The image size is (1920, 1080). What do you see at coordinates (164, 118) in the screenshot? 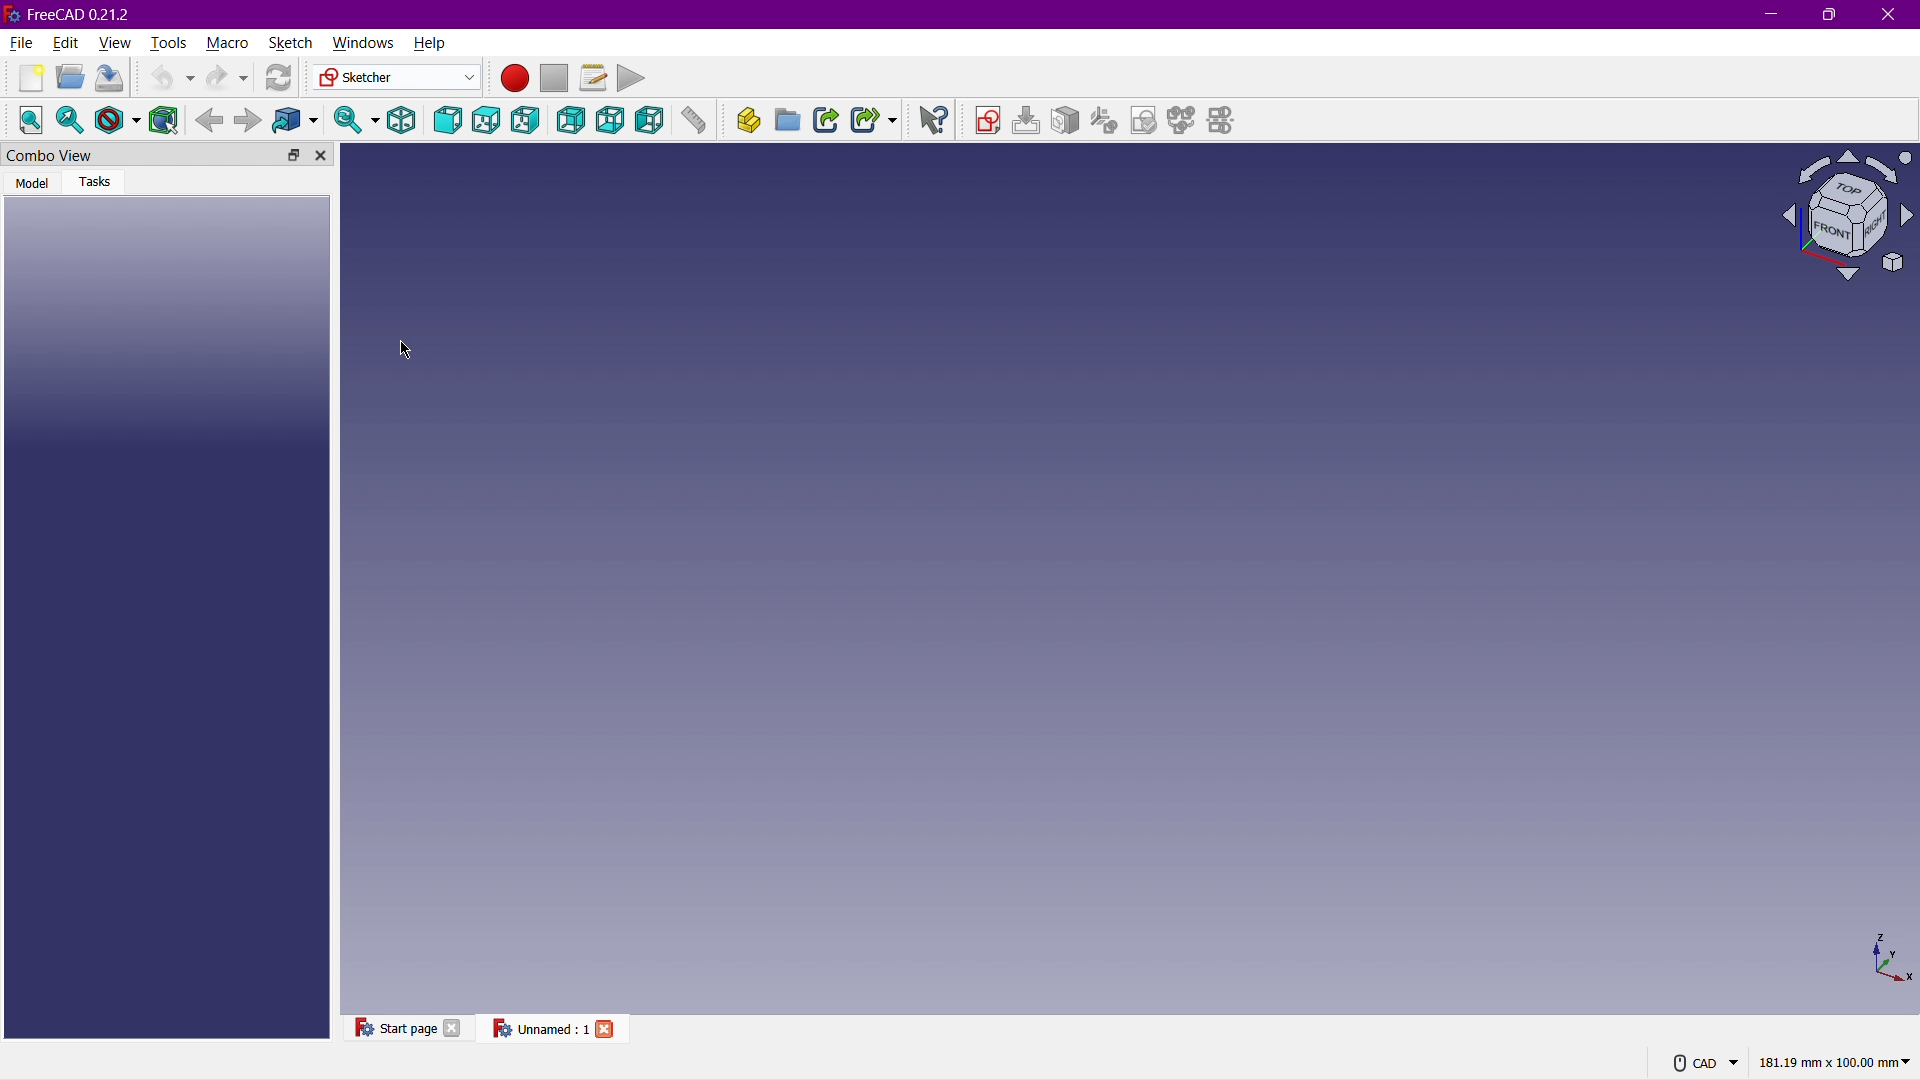
I see `Bounding Box` at bounding box center [164, 118].